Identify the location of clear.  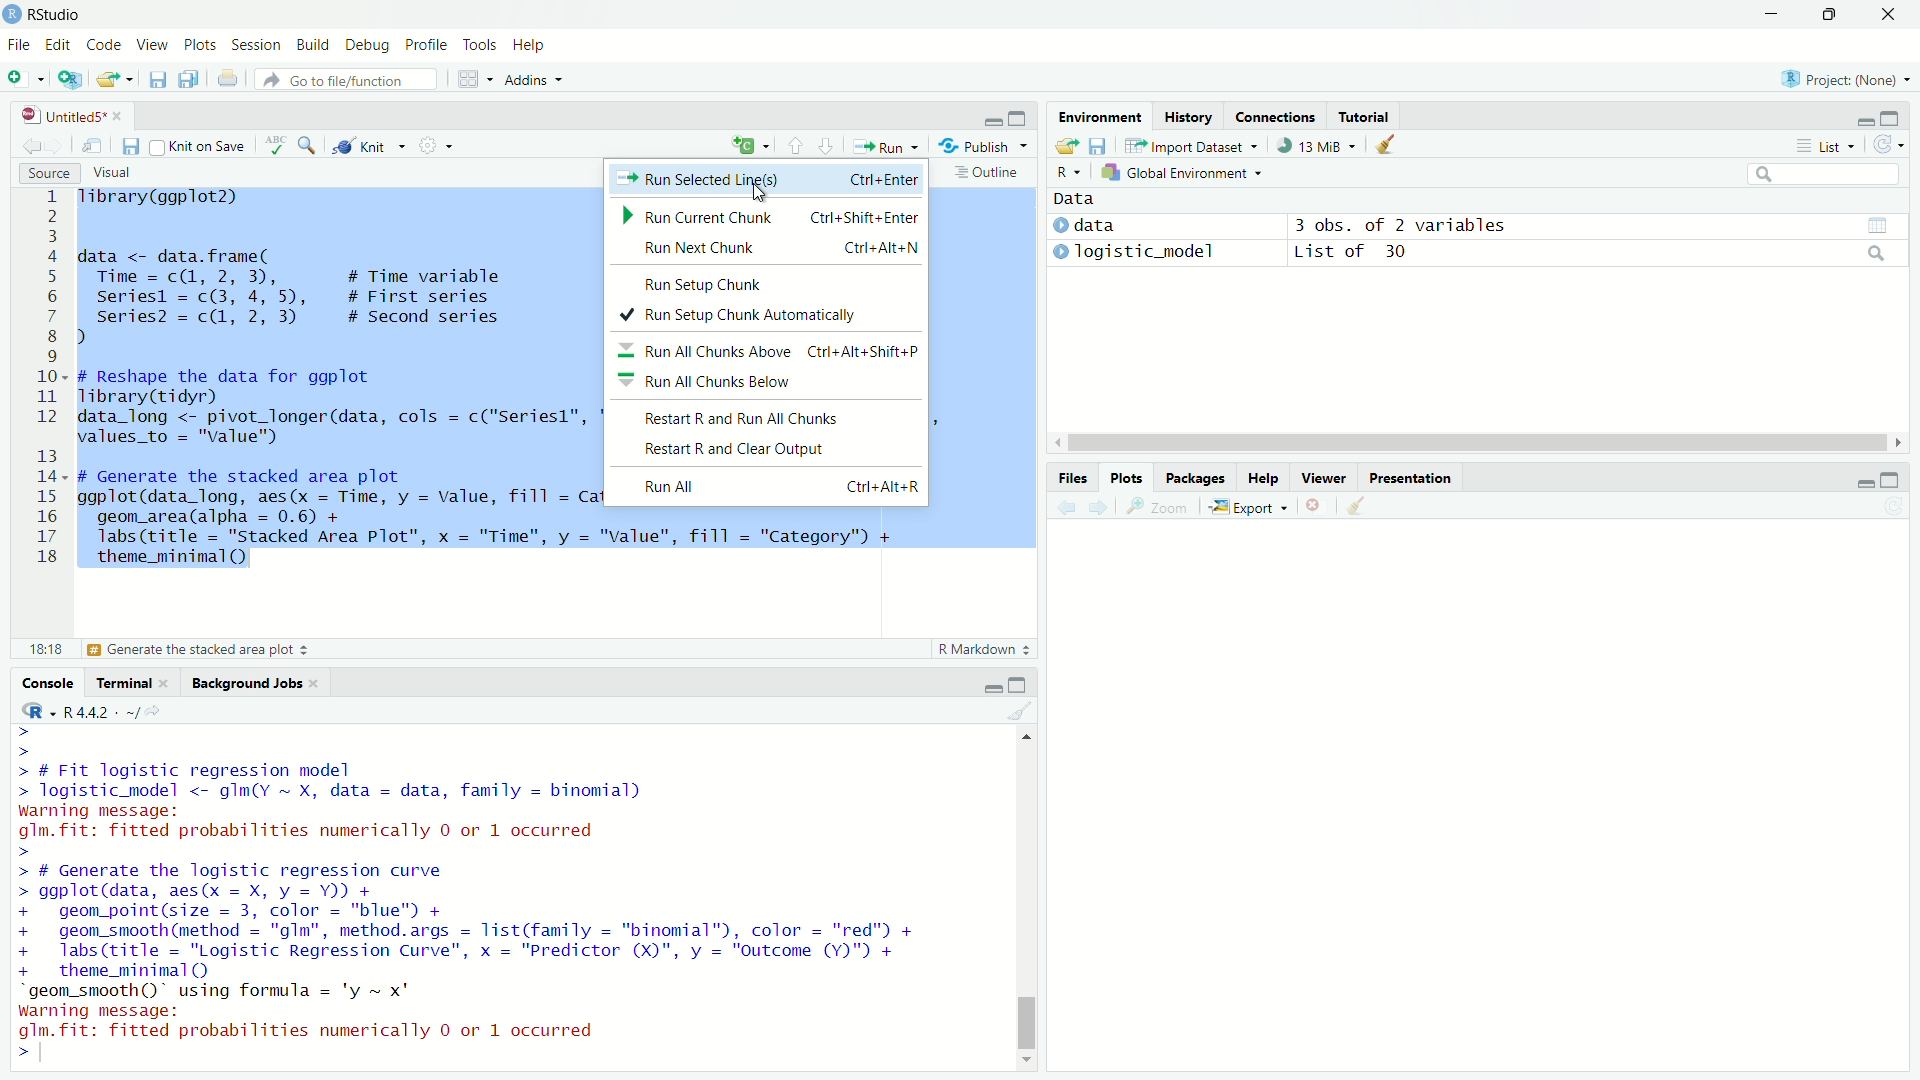
(1021, 713).